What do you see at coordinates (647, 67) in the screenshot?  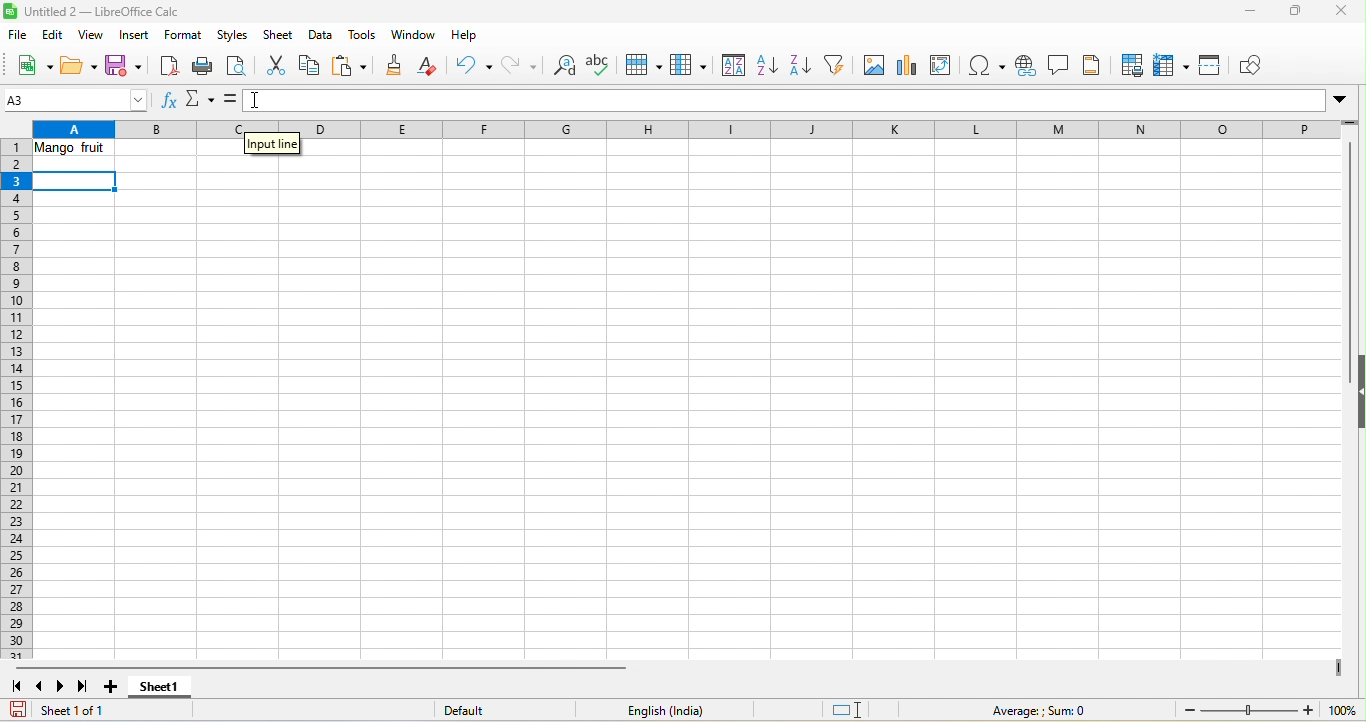 I see `row` at bounding box center [647, 67].